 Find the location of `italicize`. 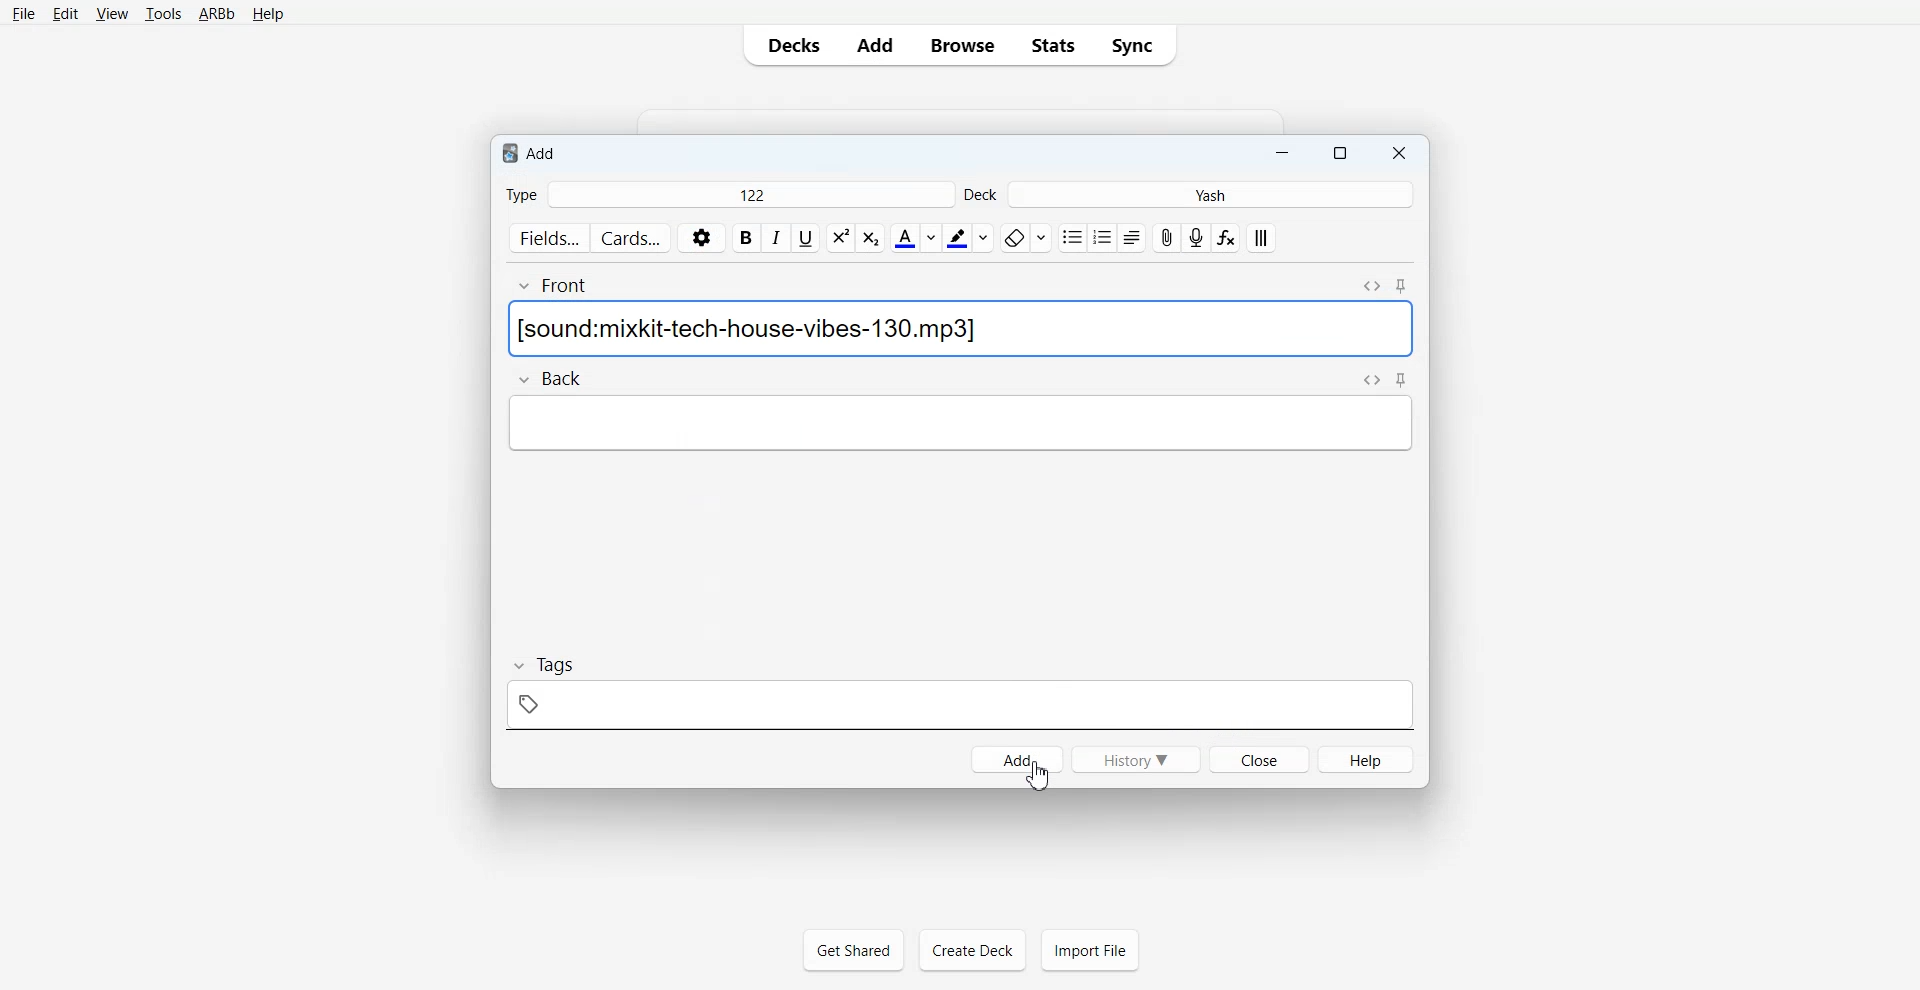

italicize is located at coordinates (776, 240).